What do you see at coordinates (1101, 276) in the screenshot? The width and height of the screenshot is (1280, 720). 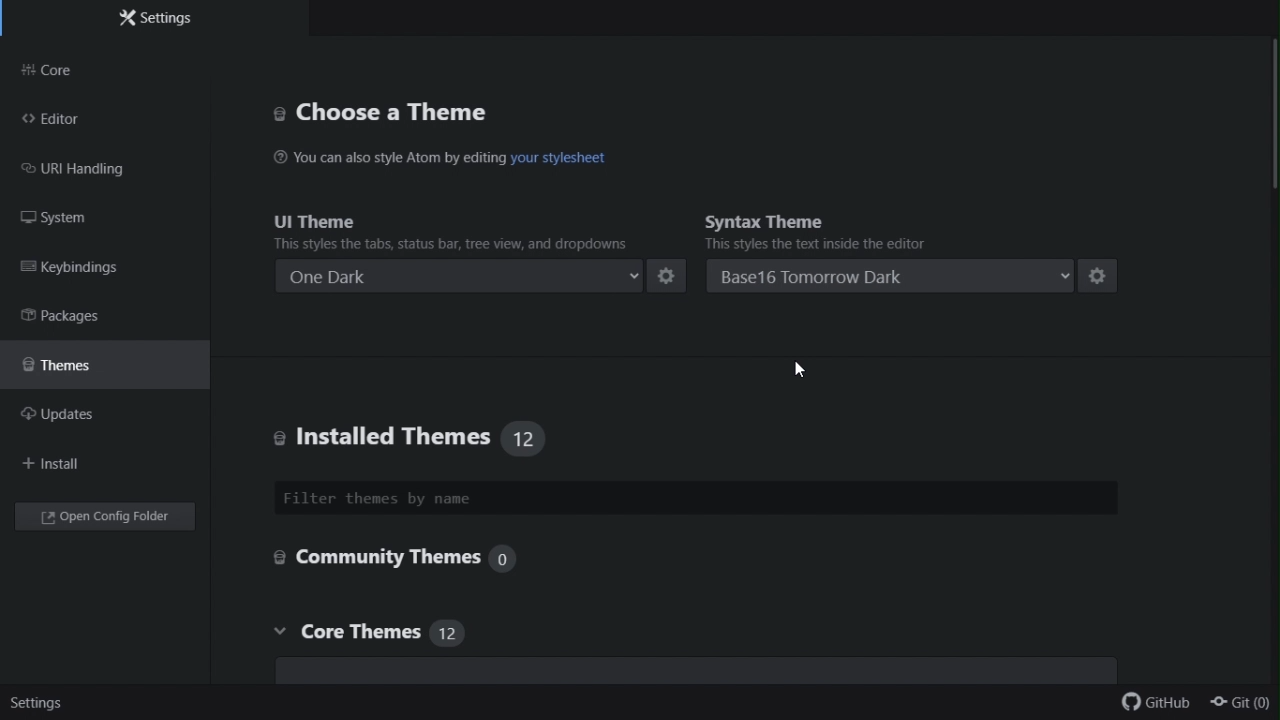 I see `settings` at bounding box center [1101, 276].